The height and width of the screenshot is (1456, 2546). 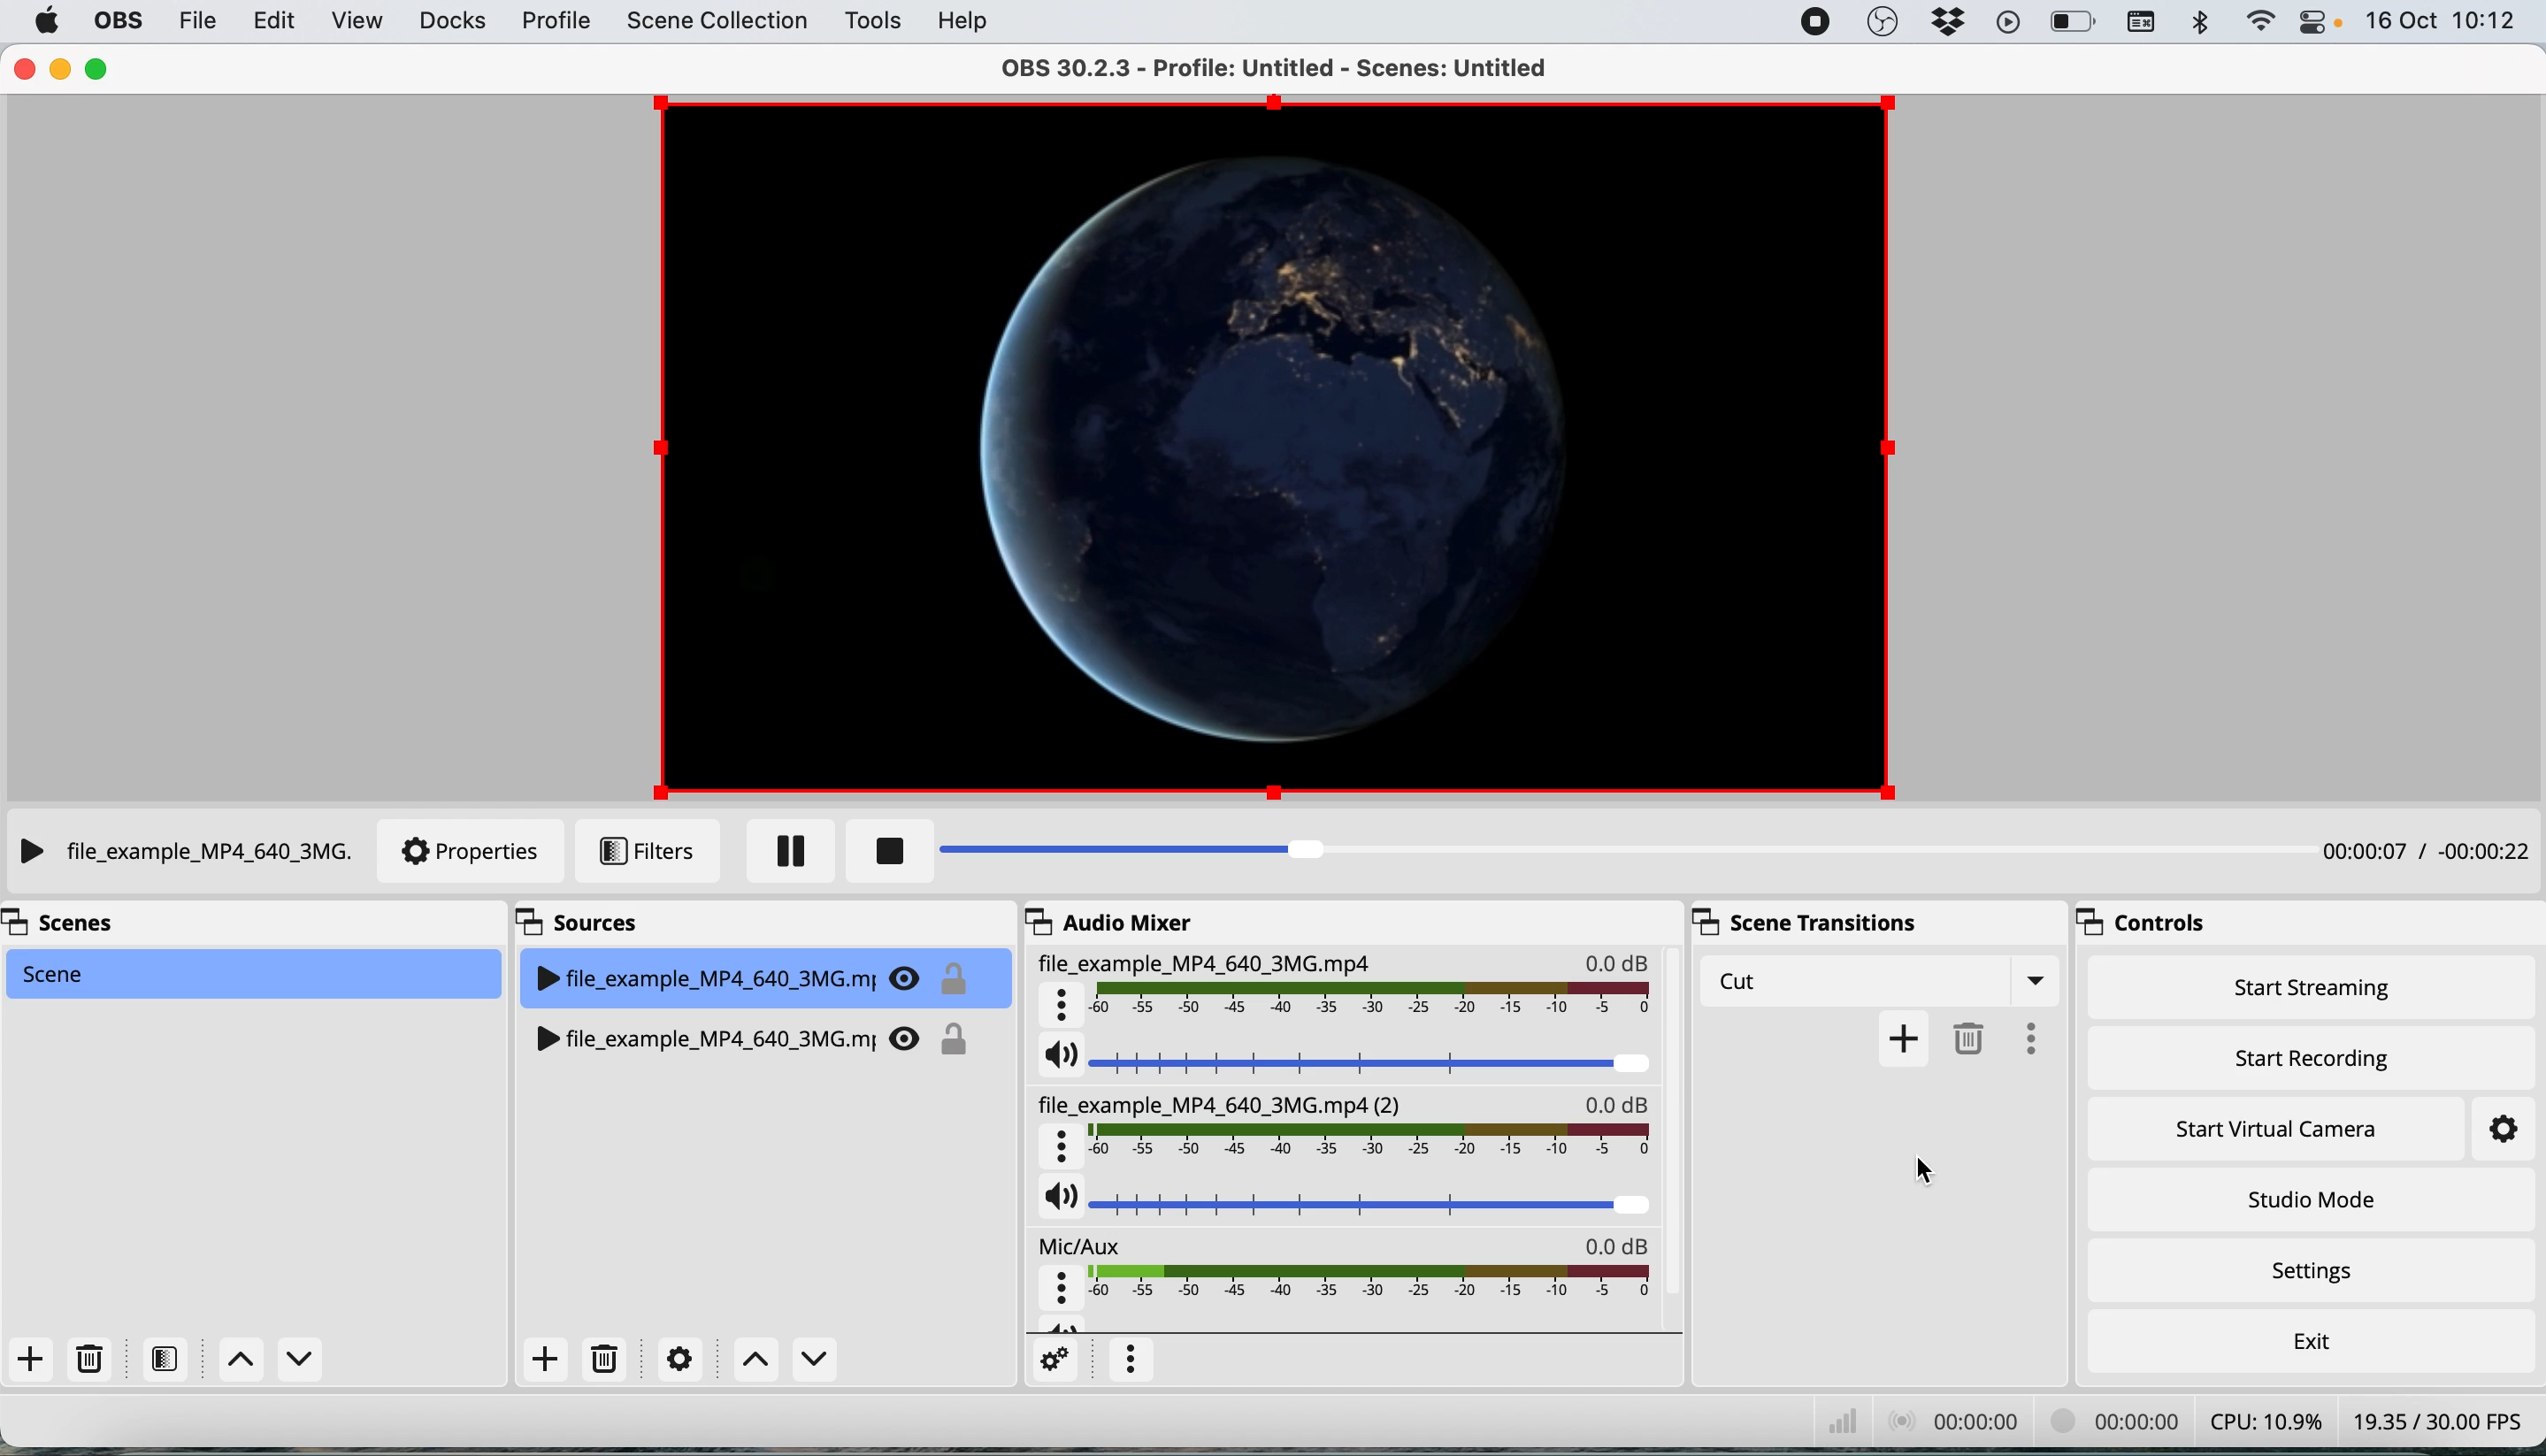 What do you see at coordinates (2508, 1127) in the screenshot?
I see `settings` at bounding box center [2508, 1127].